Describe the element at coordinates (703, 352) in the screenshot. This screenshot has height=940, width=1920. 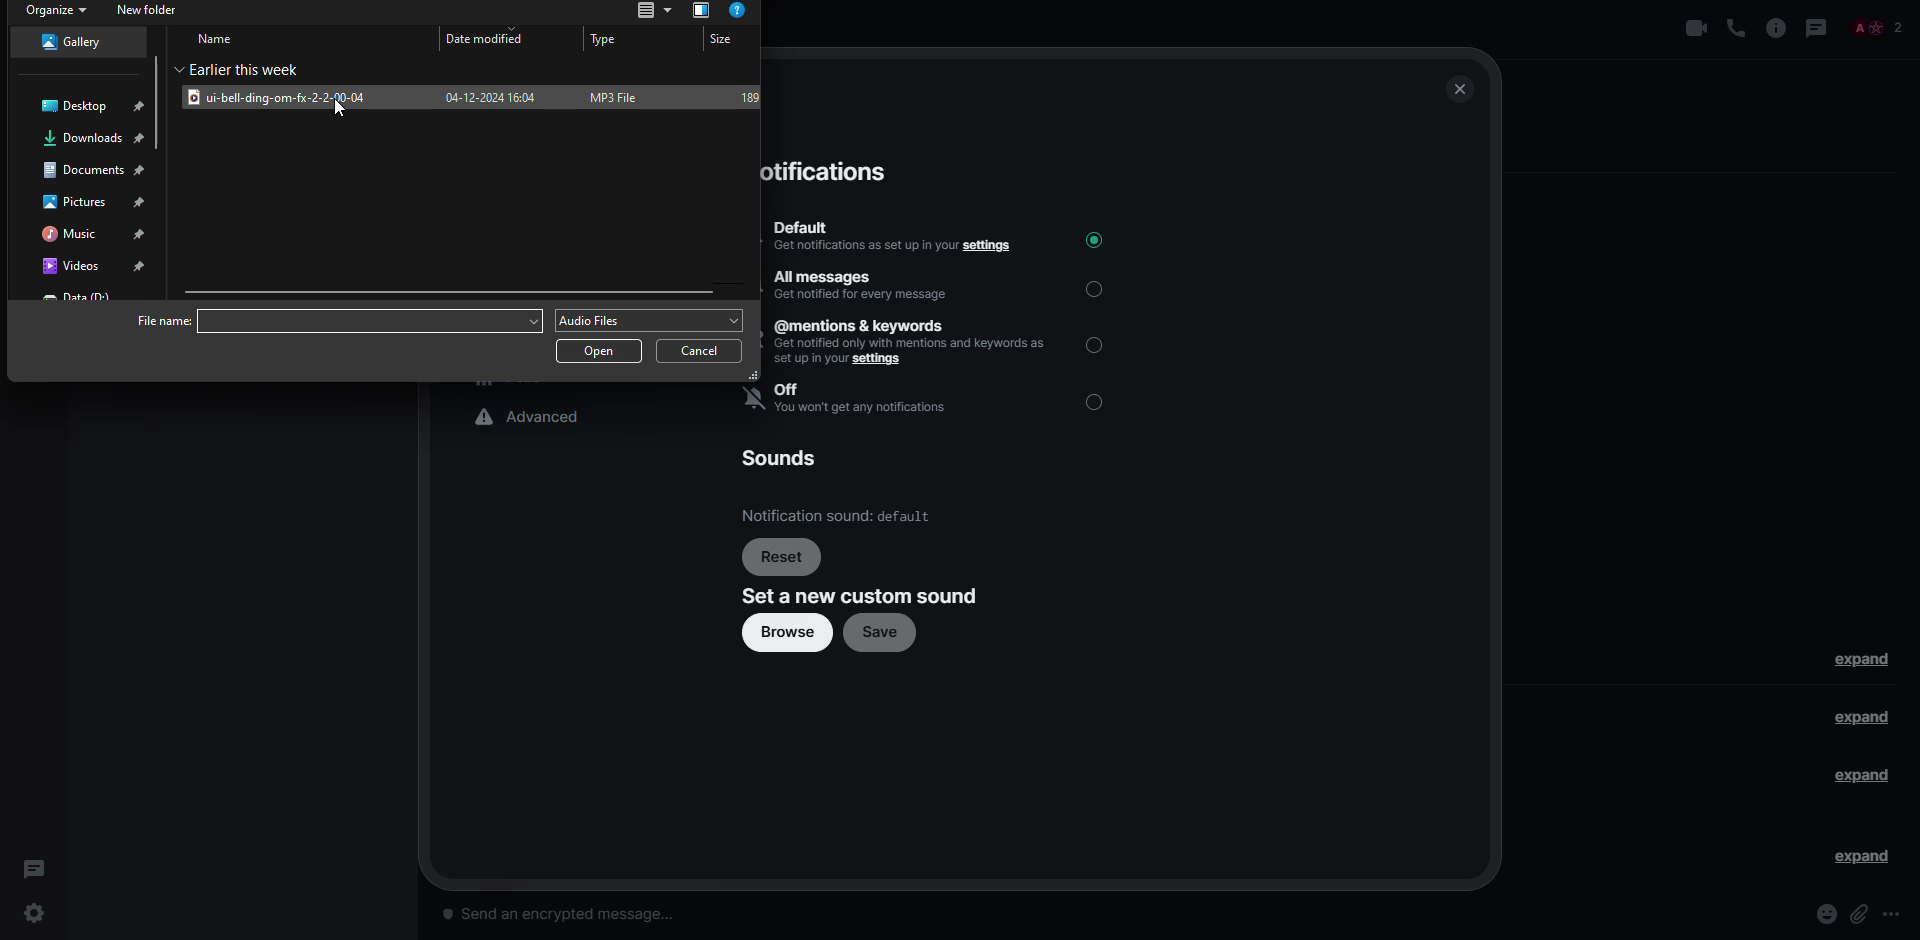
I see `cancel` at that location.